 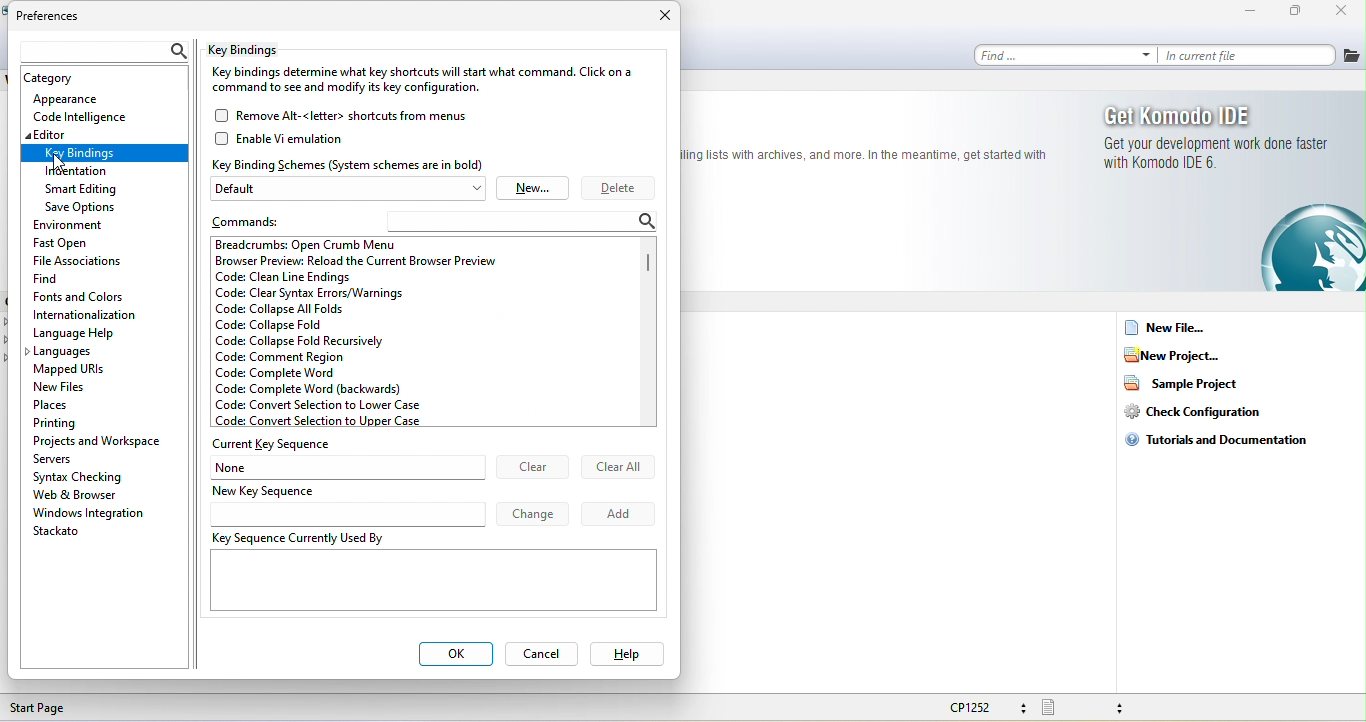 I want to click on code convert selection to upper case, so click(x=334, y=421).